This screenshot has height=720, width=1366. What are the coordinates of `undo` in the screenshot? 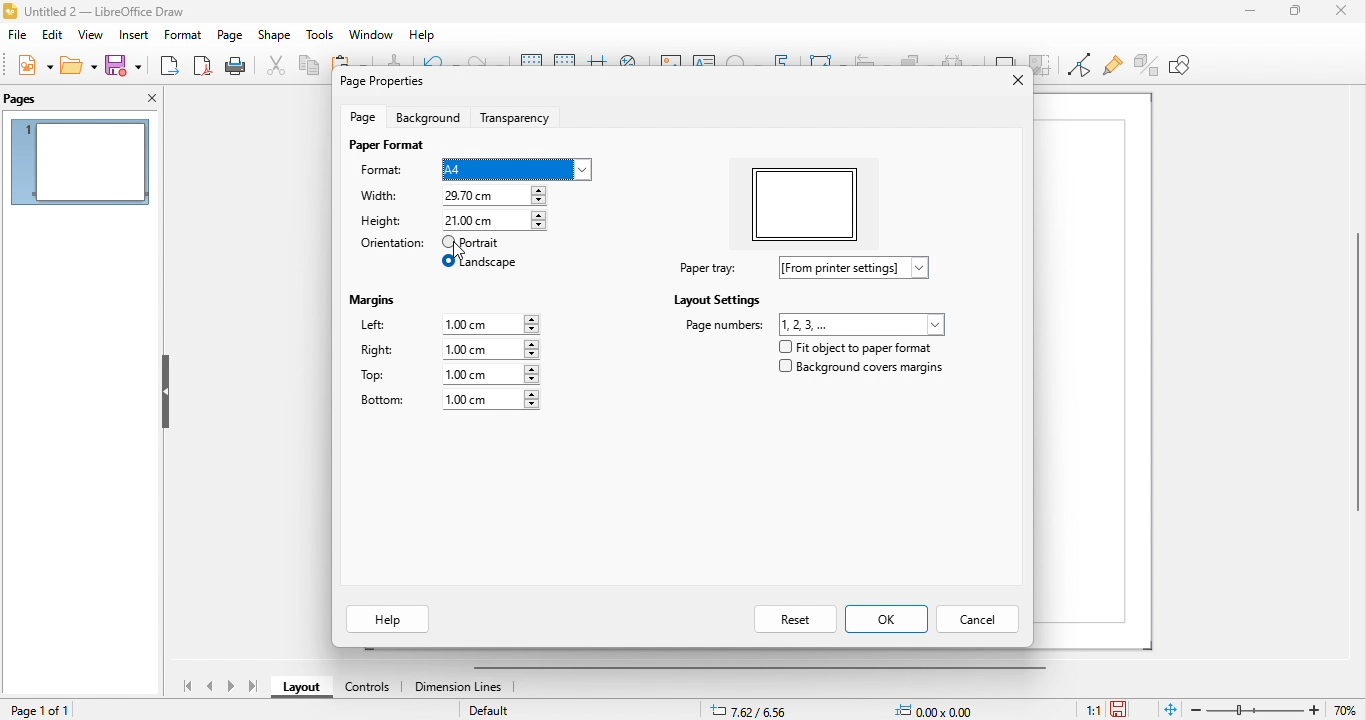 It's located at (439, 62).